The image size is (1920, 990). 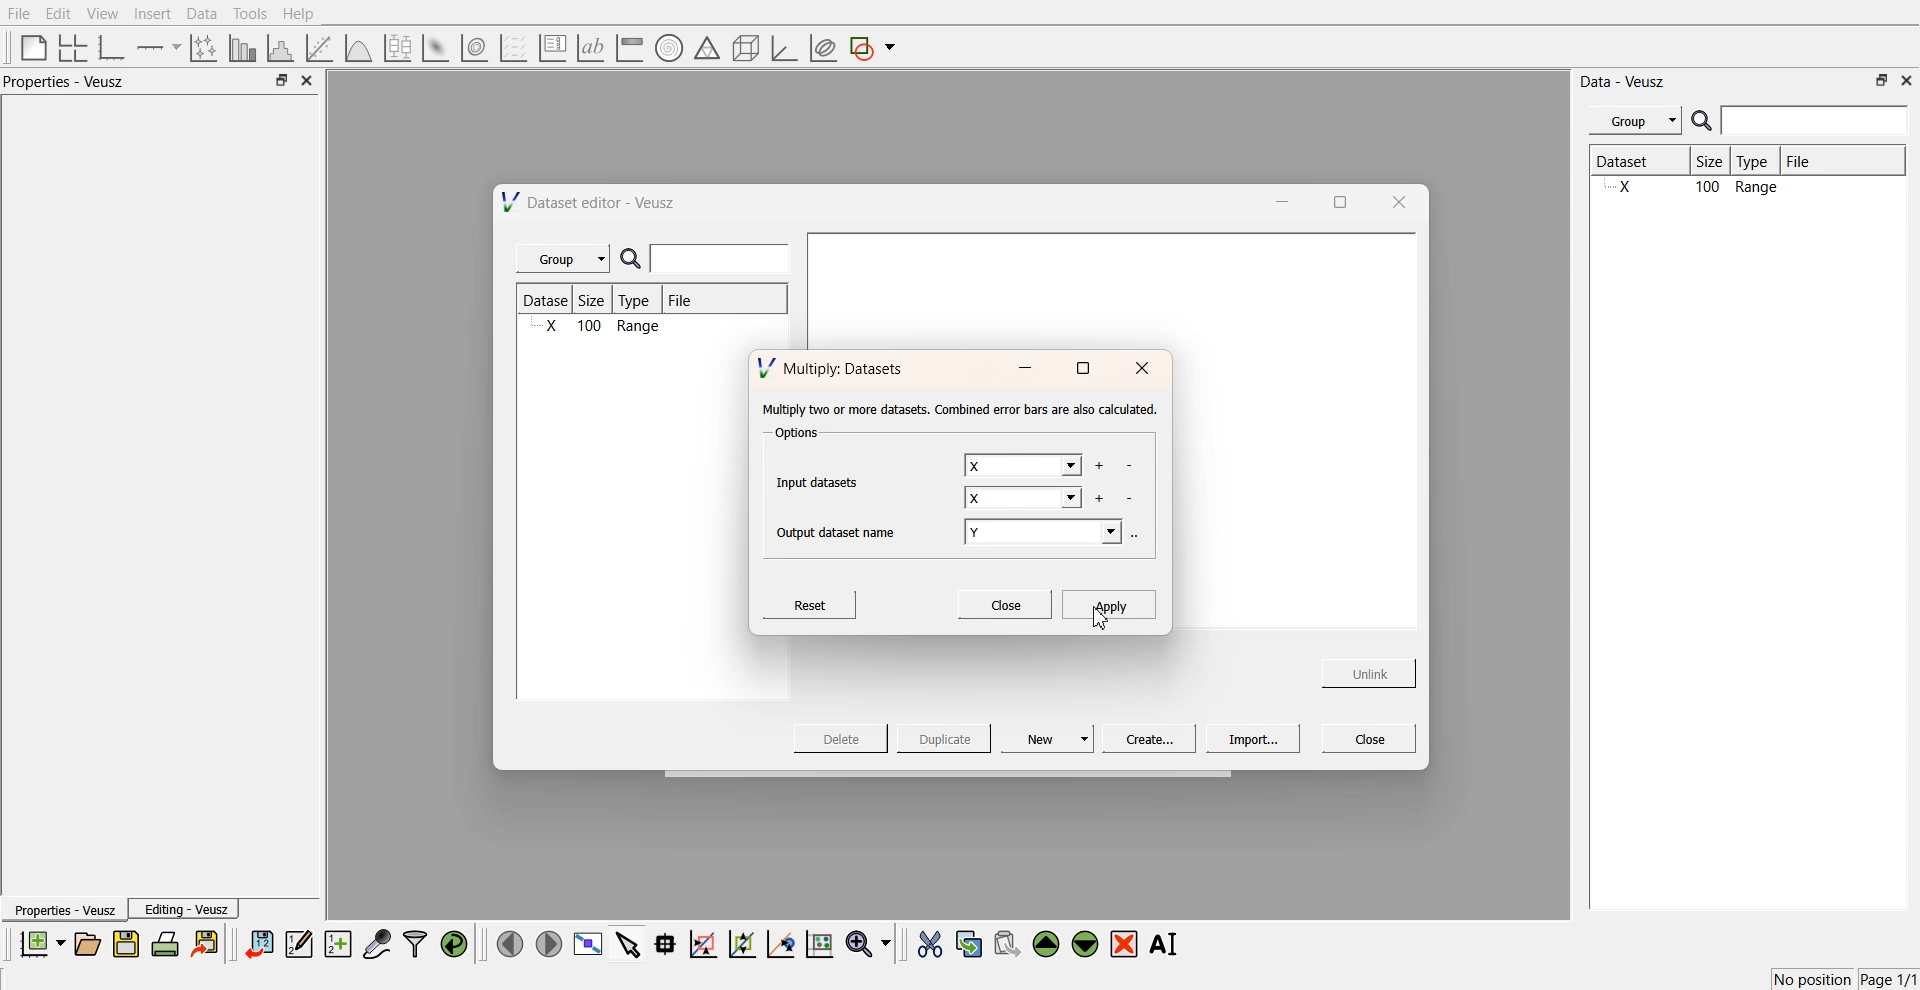 What do you see at coordinates (305, 16) in the screenshot?
I see `Help` at bounding box center [305, 16].